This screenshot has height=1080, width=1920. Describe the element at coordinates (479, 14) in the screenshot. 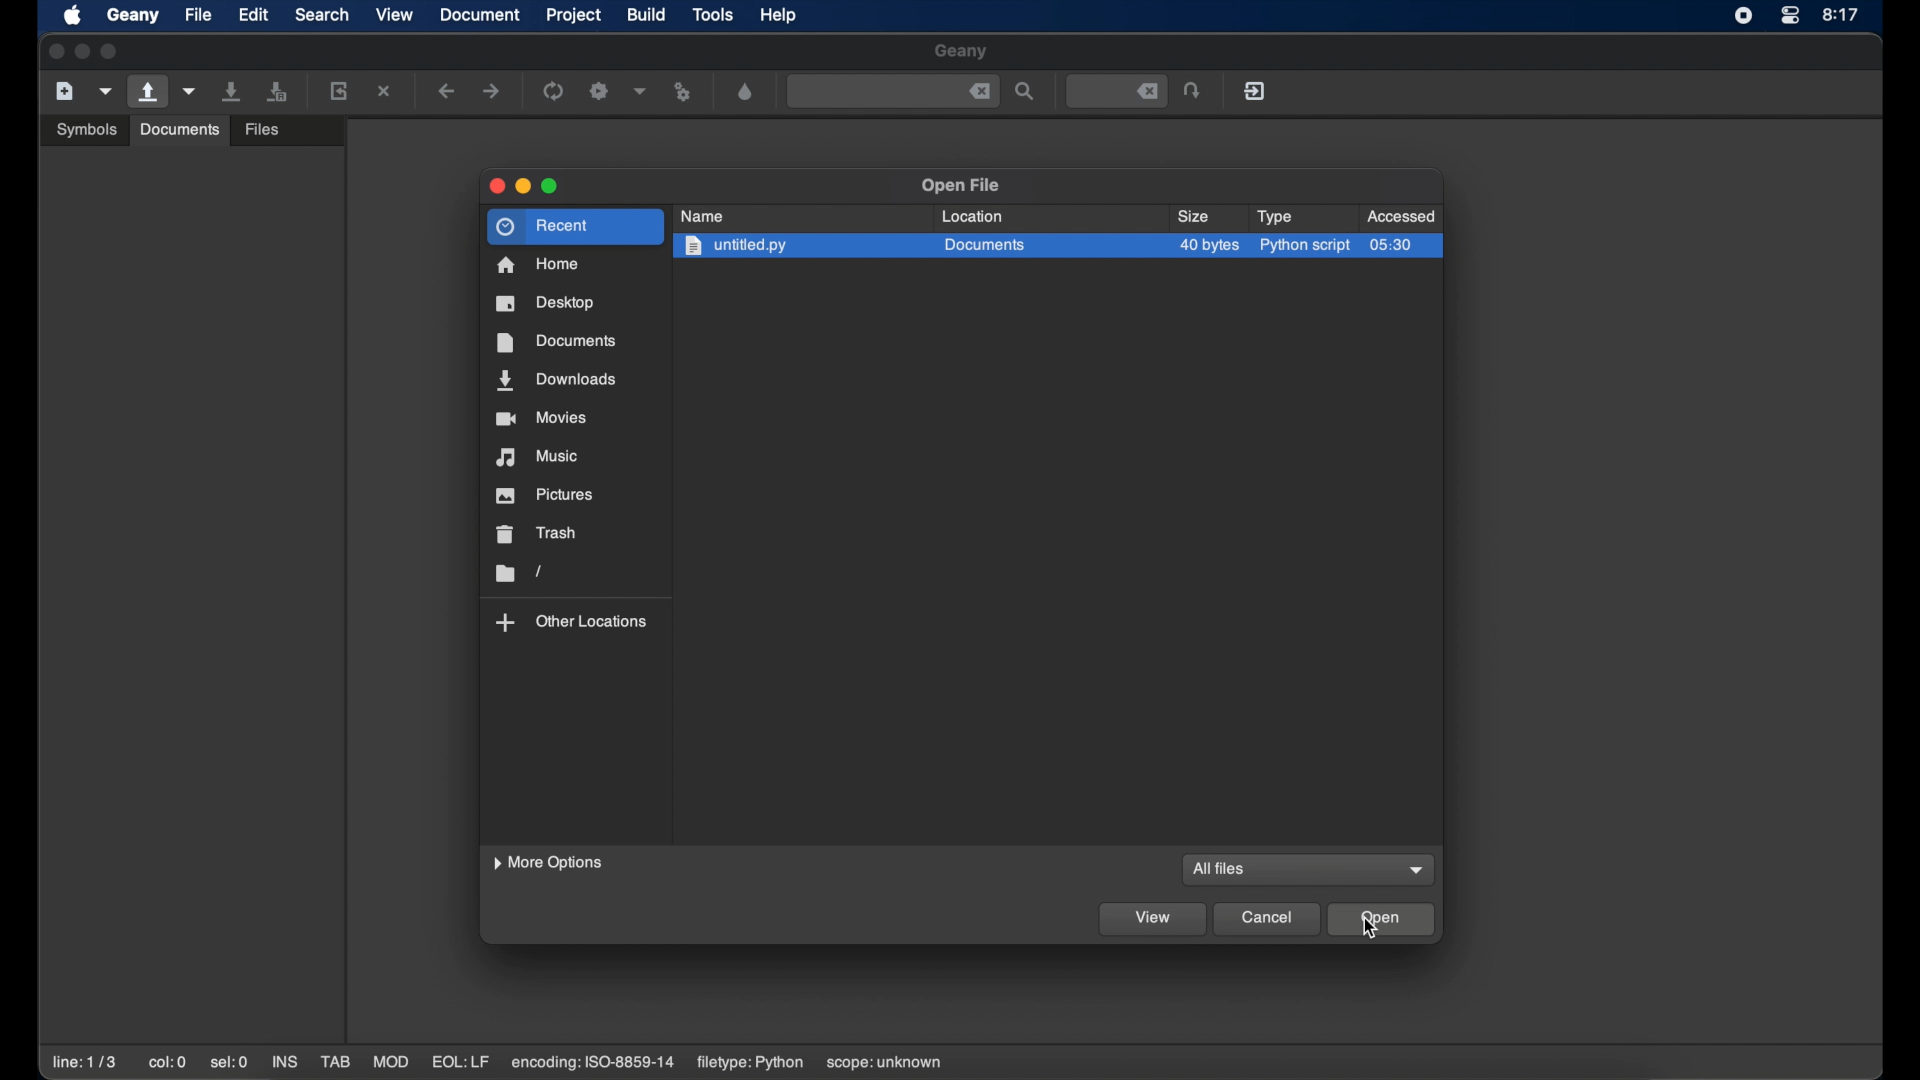

I see `document` at that location.